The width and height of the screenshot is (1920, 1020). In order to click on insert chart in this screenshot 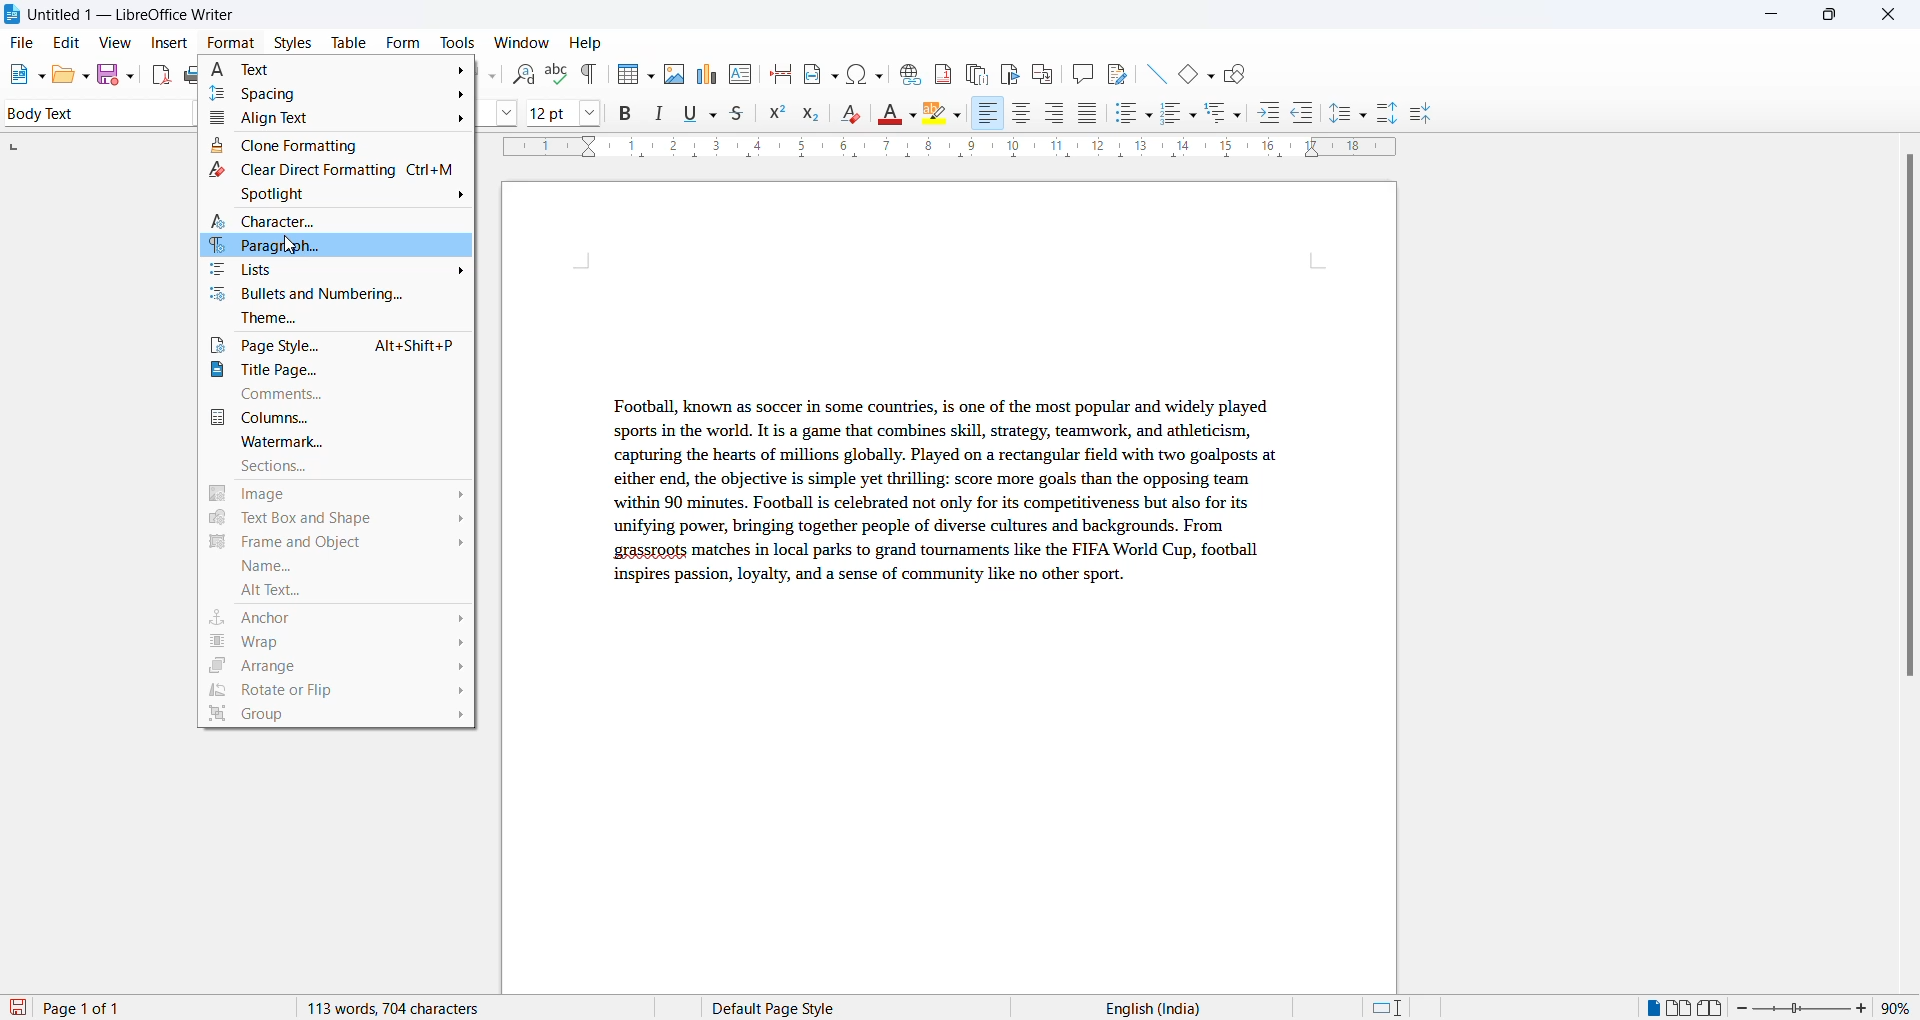, I will do `click(706, 76)`.